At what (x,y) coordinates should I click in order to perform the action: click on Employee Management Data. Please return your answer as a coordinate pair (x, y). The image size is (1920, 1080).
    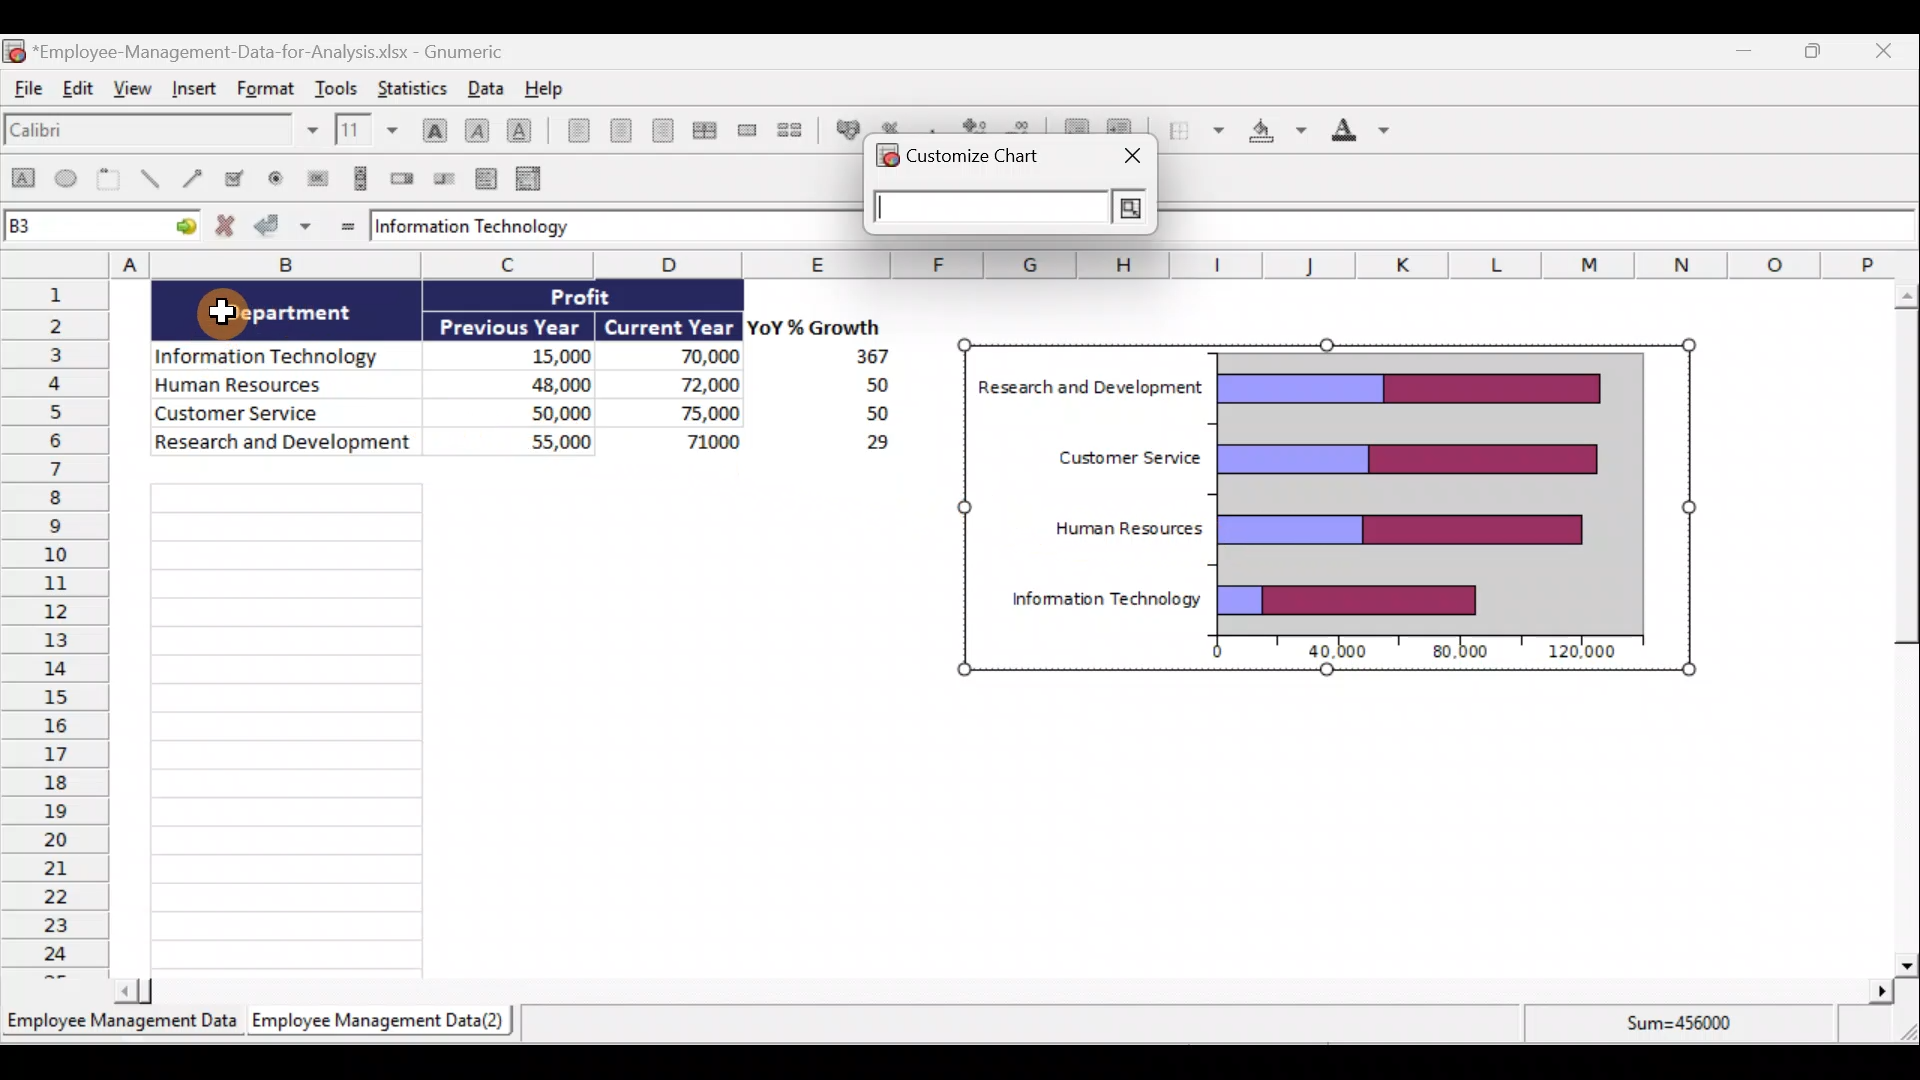
    Looking at the image, I should click on (121, 1019).